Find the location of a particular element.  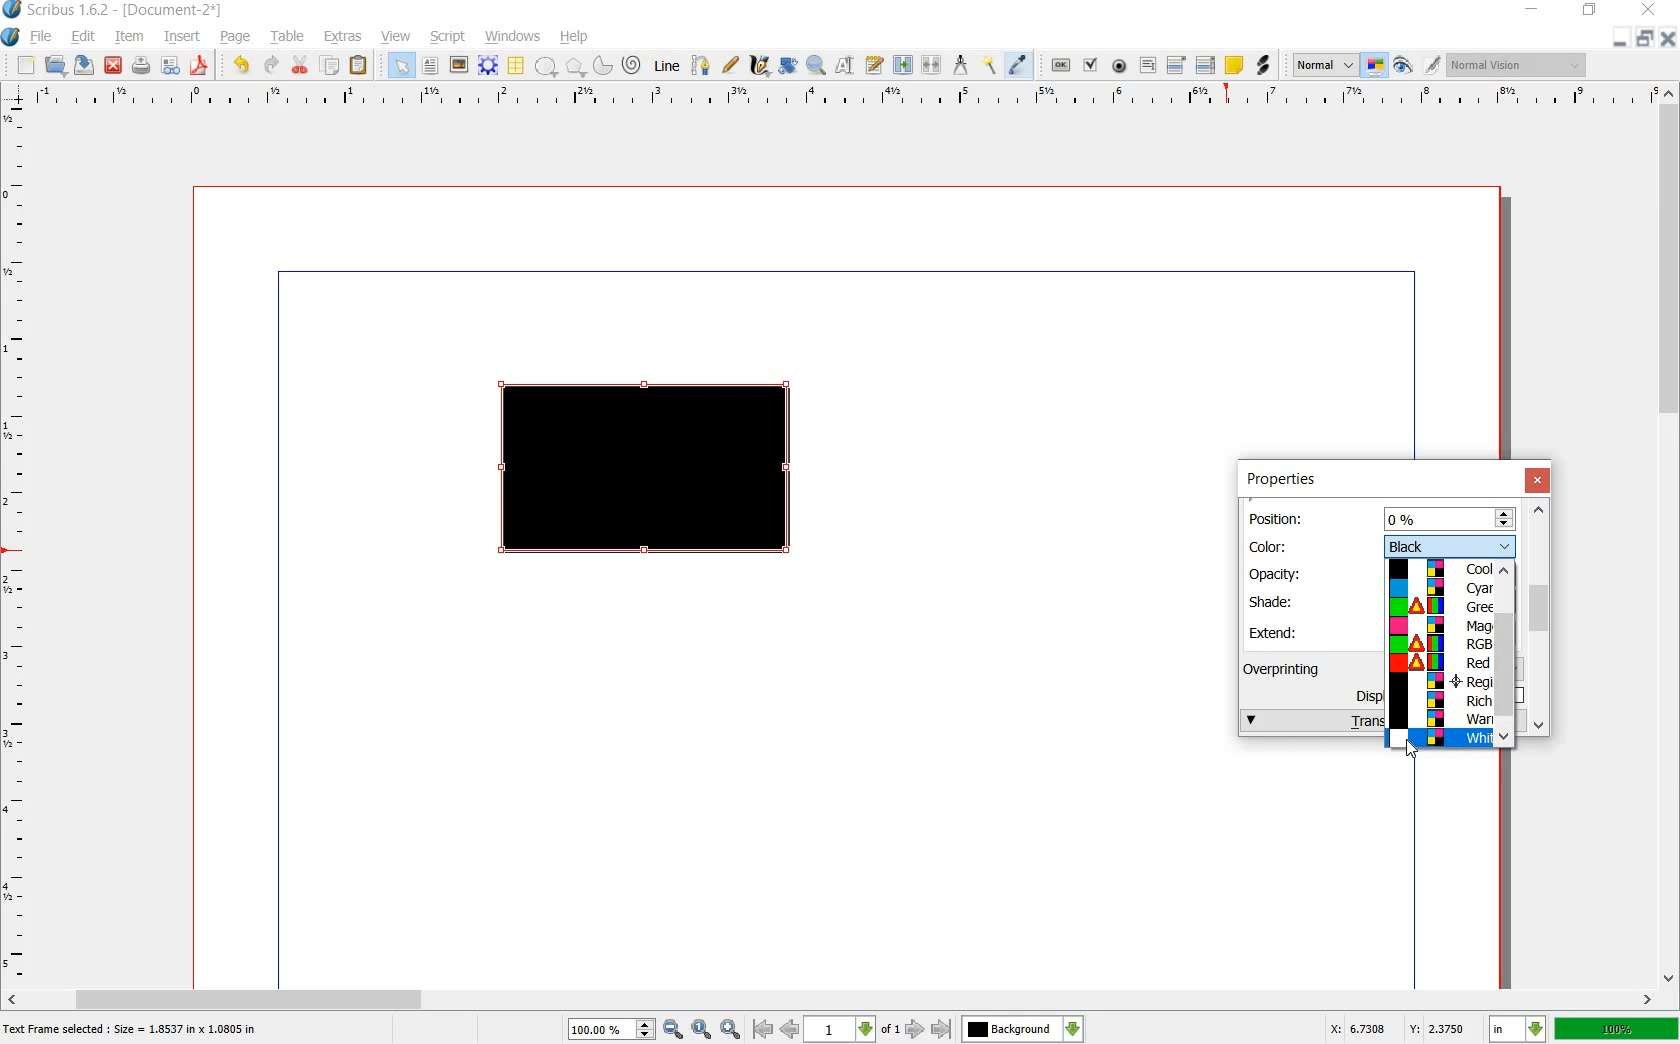

close is located at coordinates (115, 65).